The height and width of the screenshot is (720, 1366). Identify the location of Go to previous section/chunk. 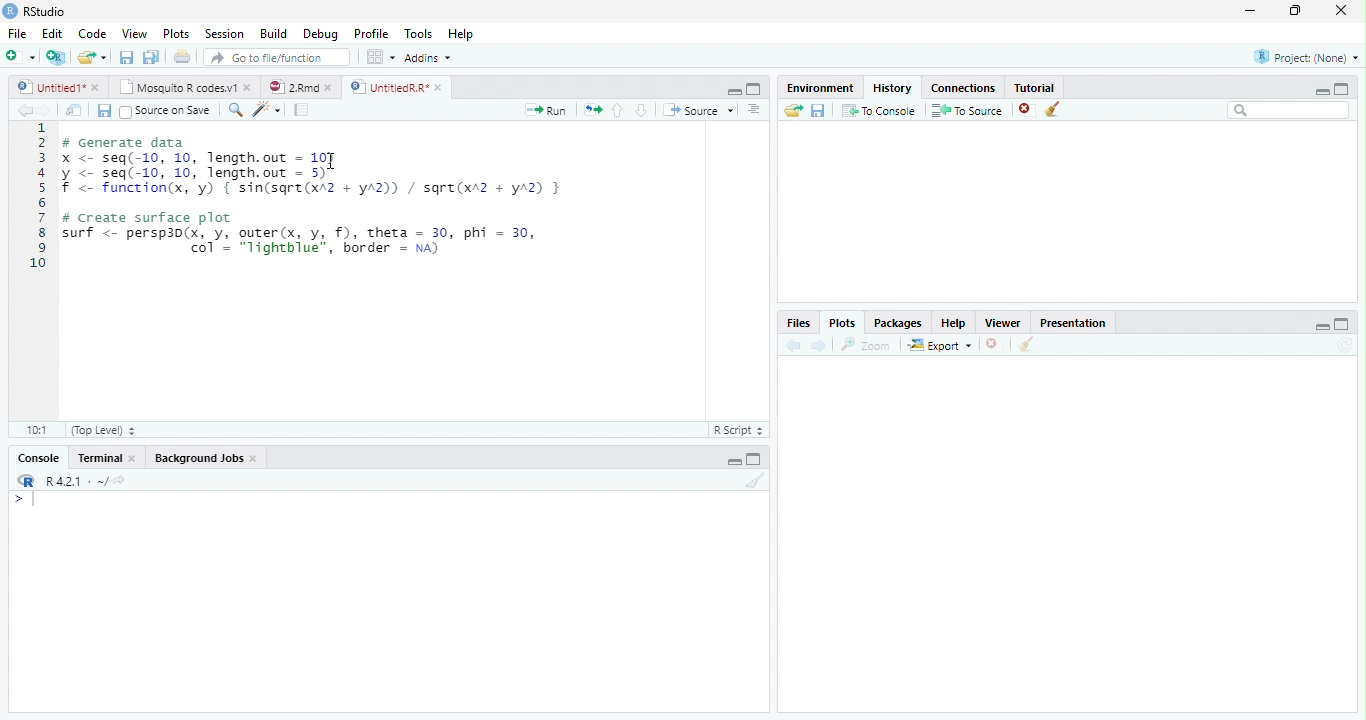
(617, 110).